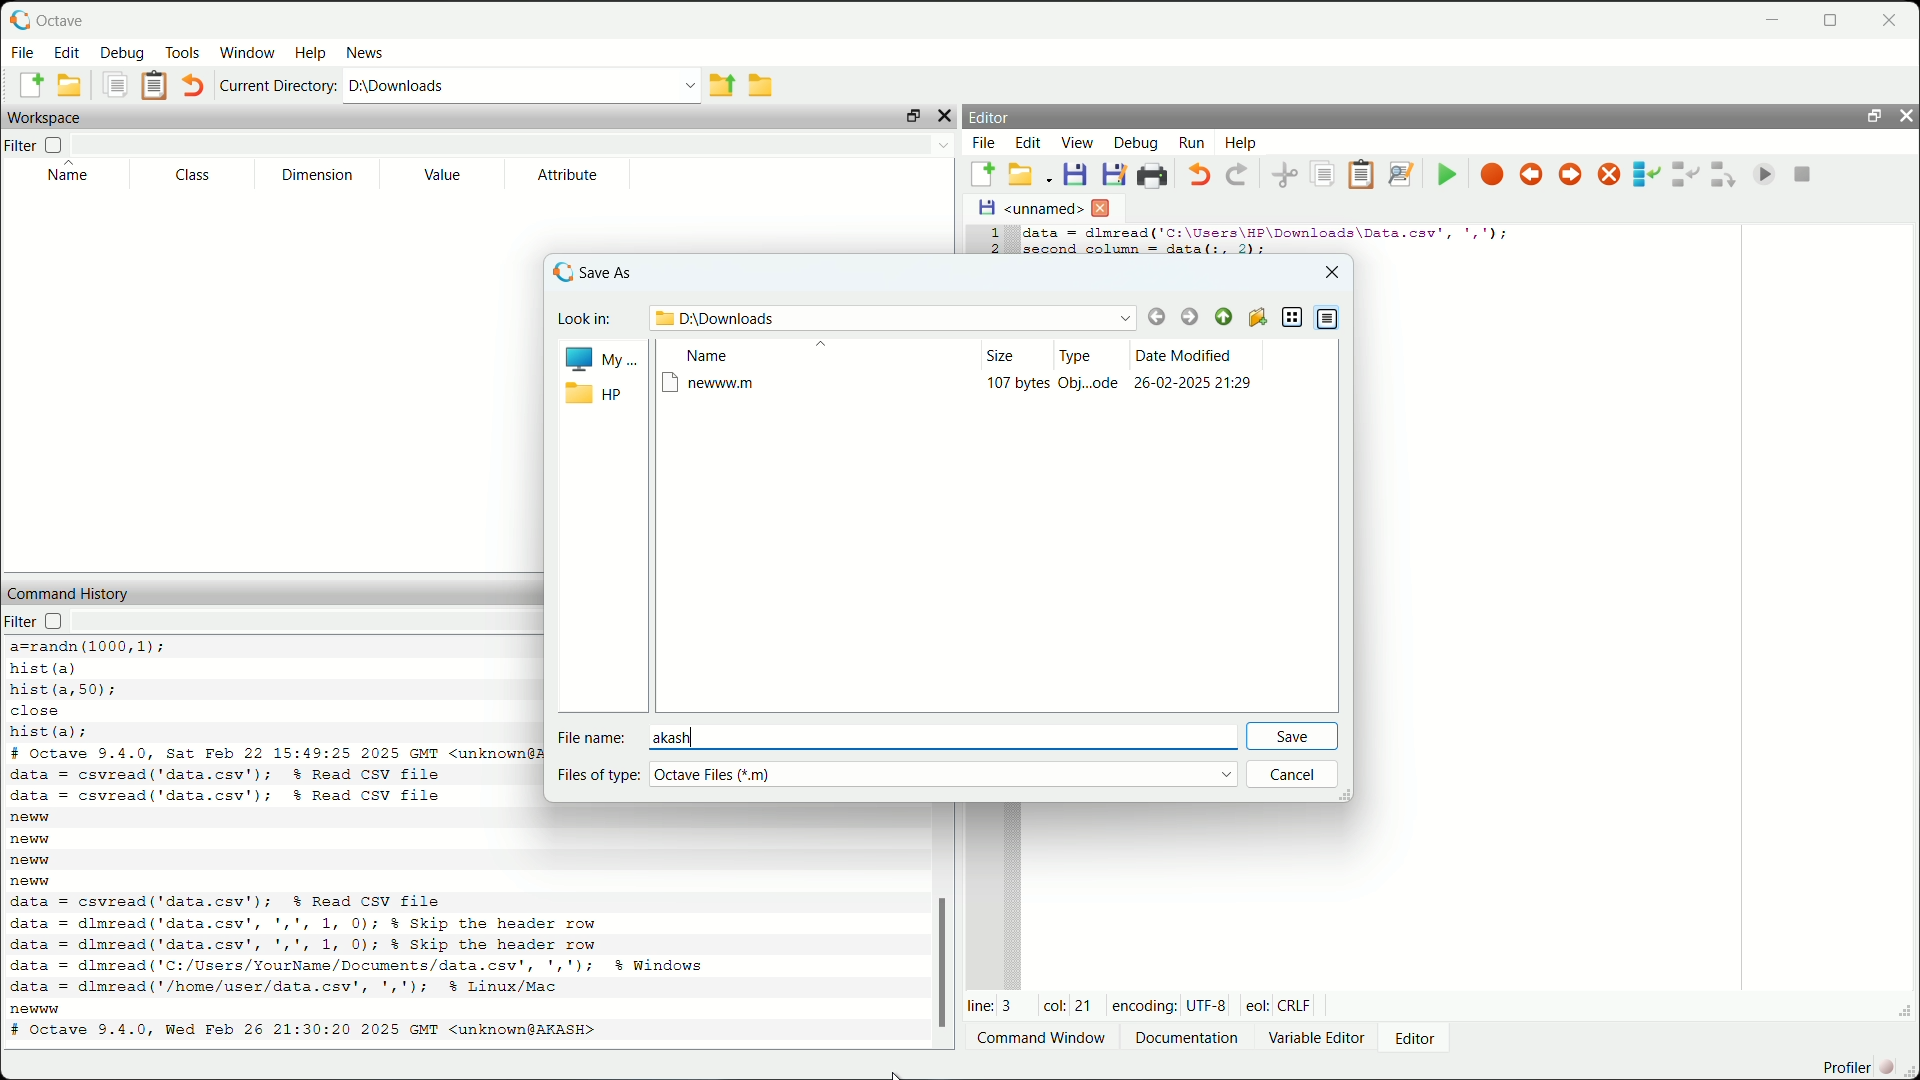 This screenshot has height=1080, width=1920. I want to click on filter, so click(37, 146).